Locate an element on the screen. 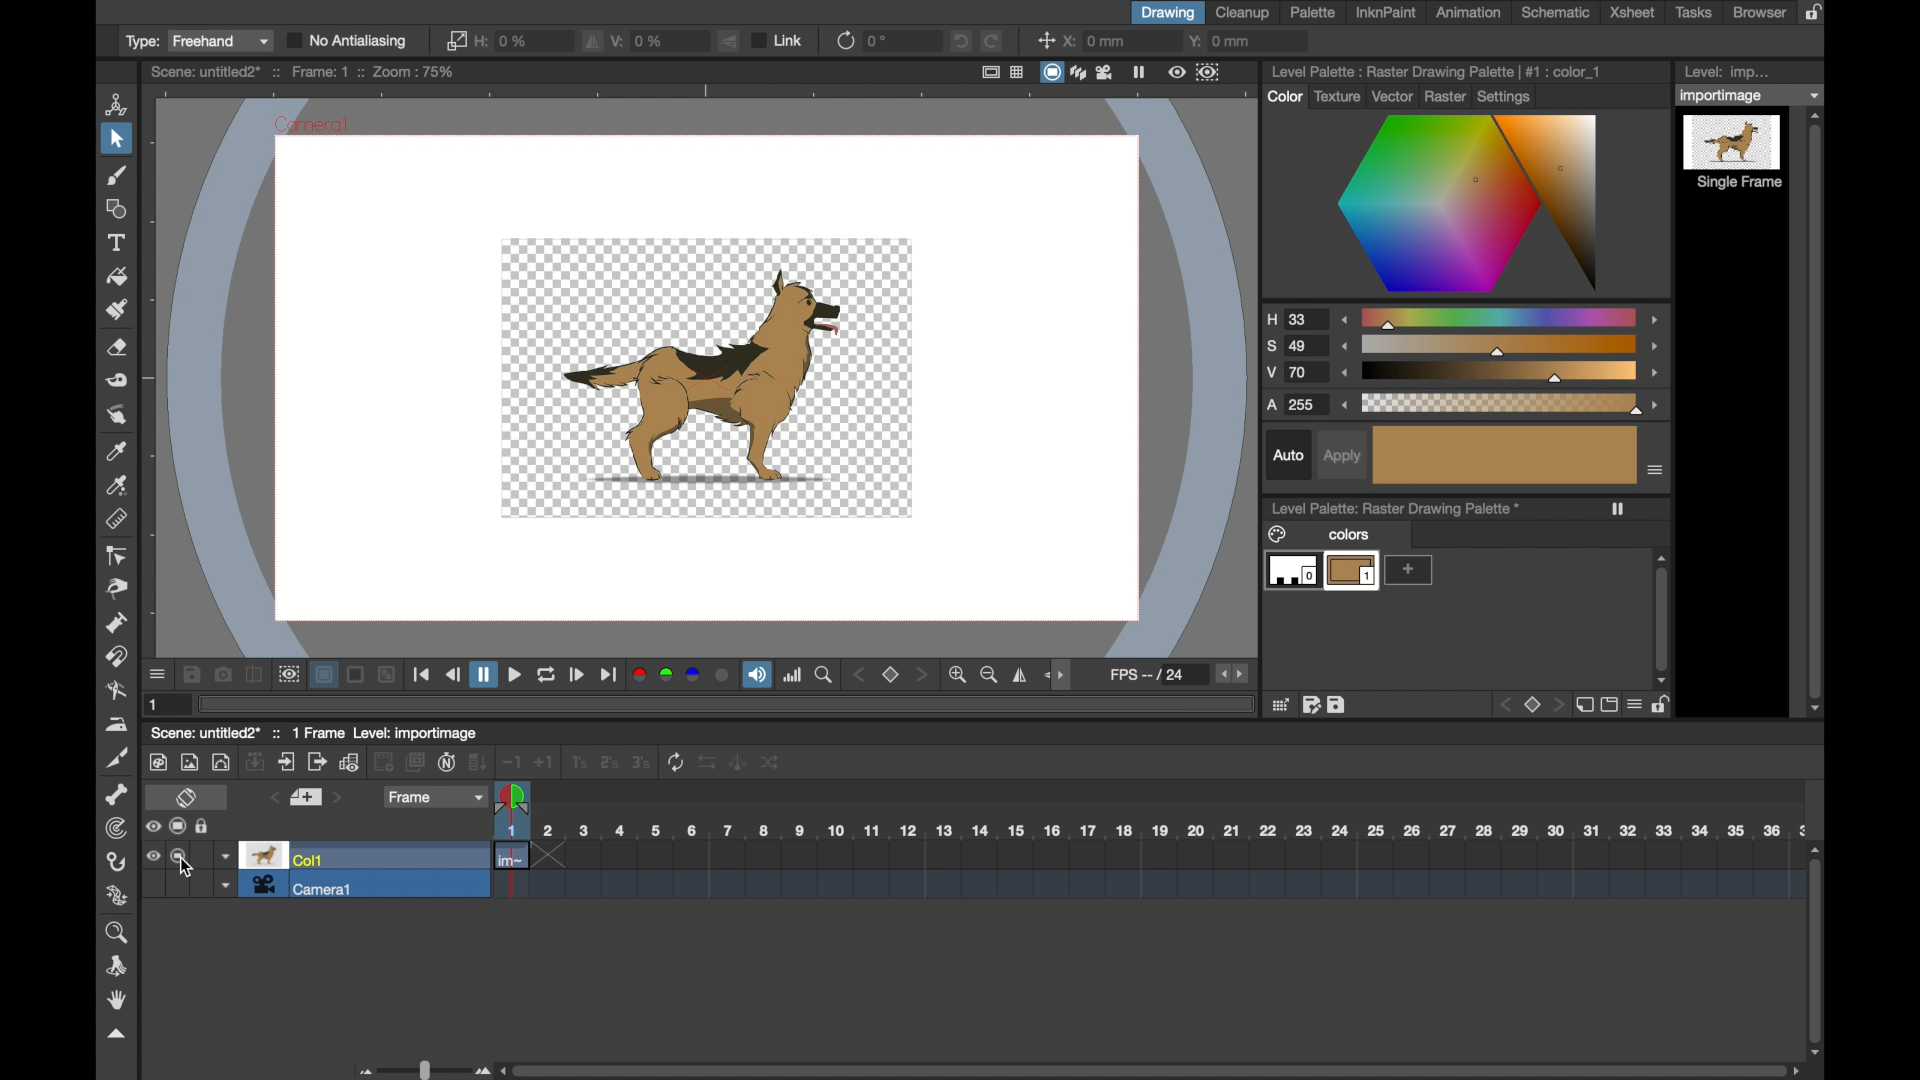 Image resolution: width=1920 pixels, height=1080 pixels. down is located at coordinates (480, 762).